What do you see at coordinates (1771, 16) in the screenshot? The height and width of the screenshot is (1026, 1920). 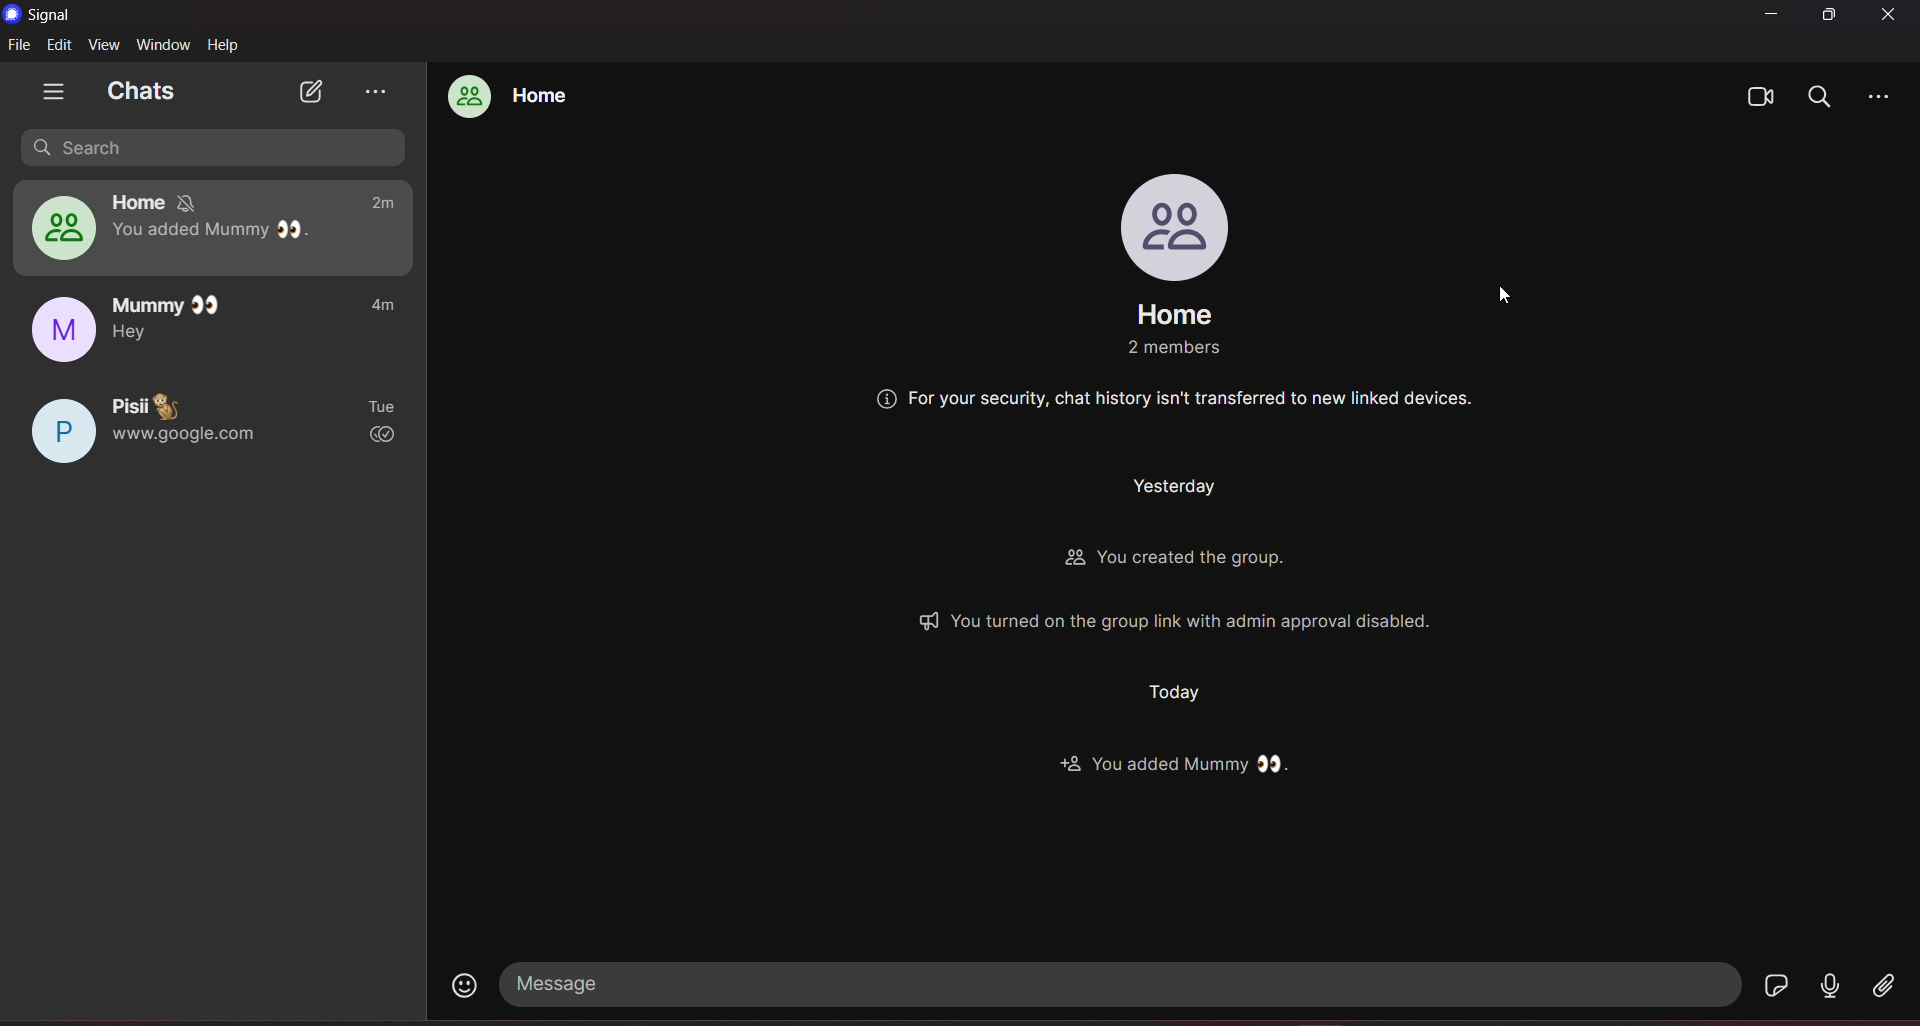 I see `minimize` at bounding box center [1771, 16].